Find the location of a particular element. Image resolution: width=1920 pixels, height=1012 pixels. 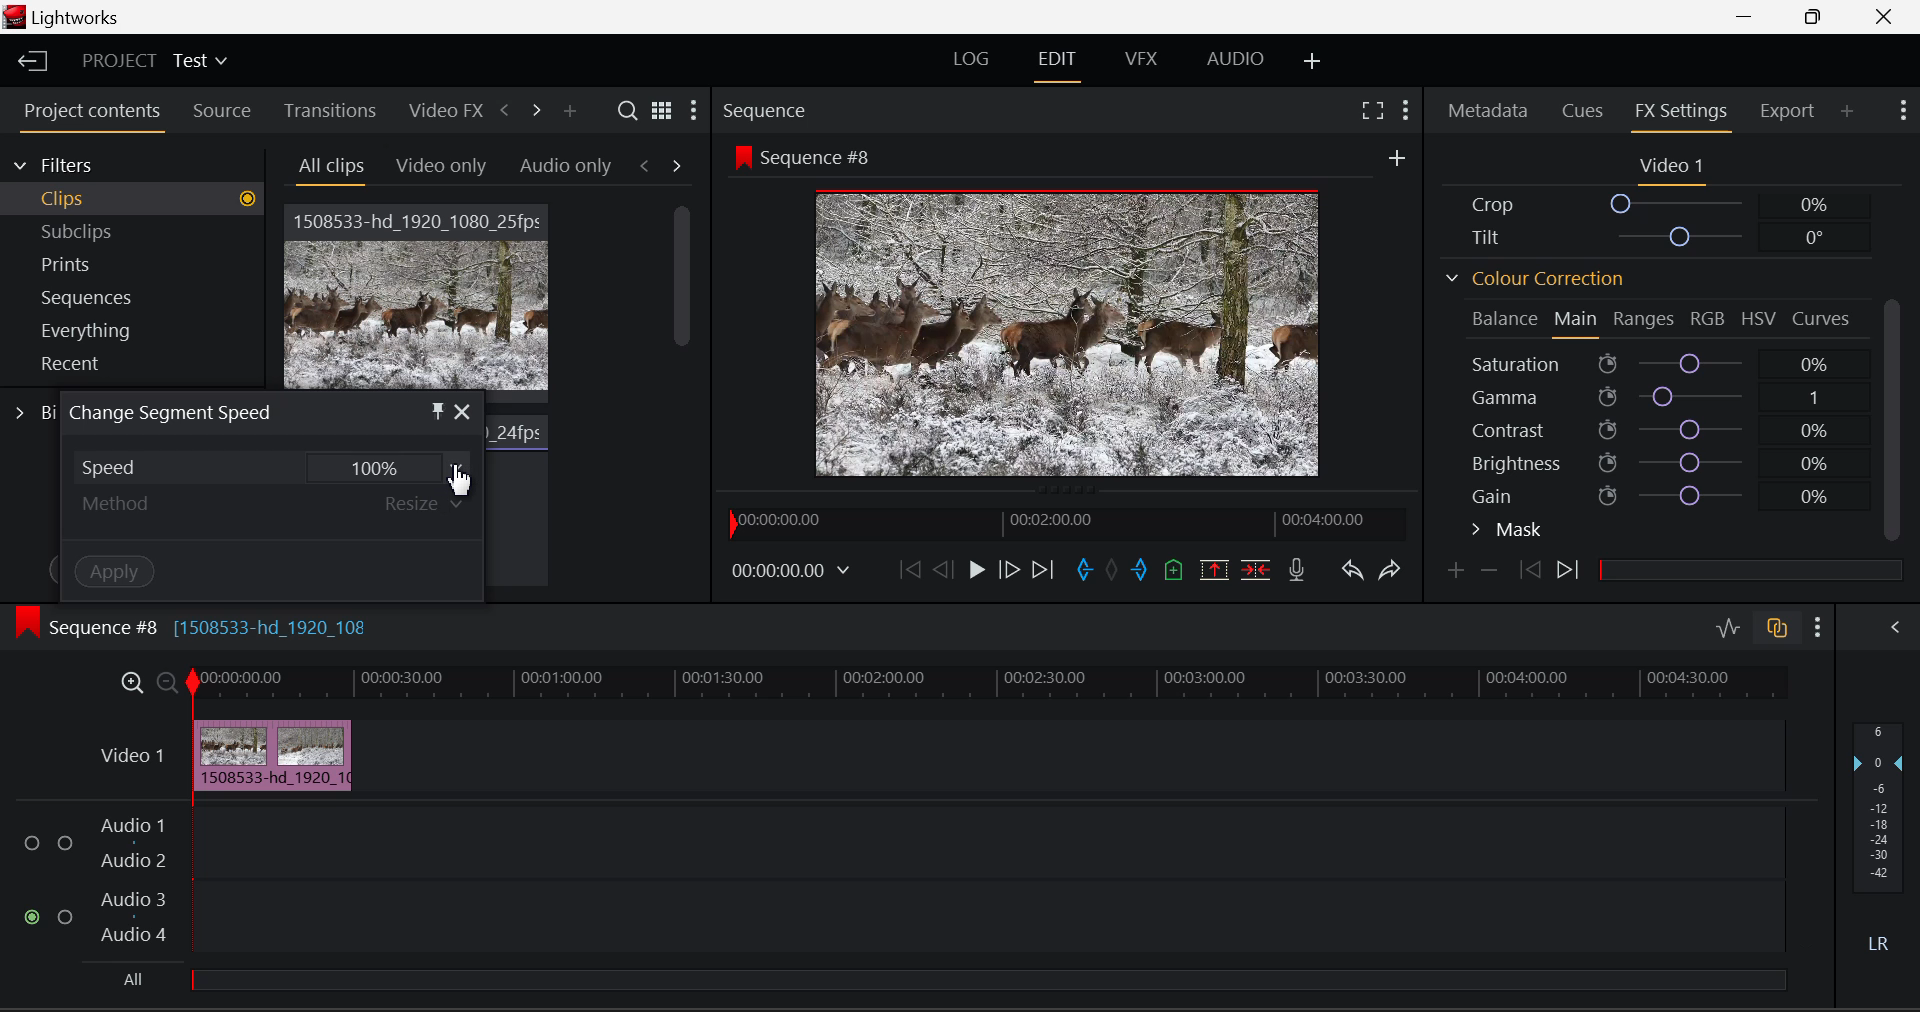

Video Frame Time is located at coordinates (788, 568).